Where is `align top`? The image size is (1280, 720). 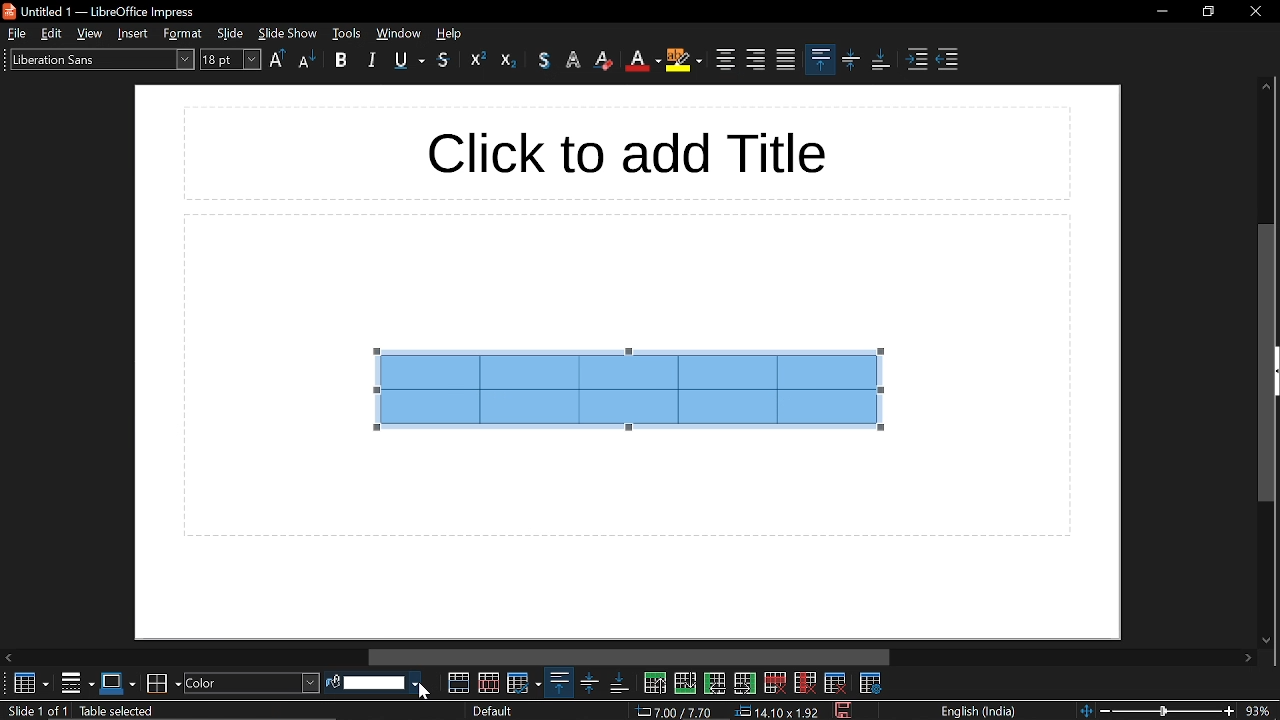 align top is located at coordinates (558, 683).